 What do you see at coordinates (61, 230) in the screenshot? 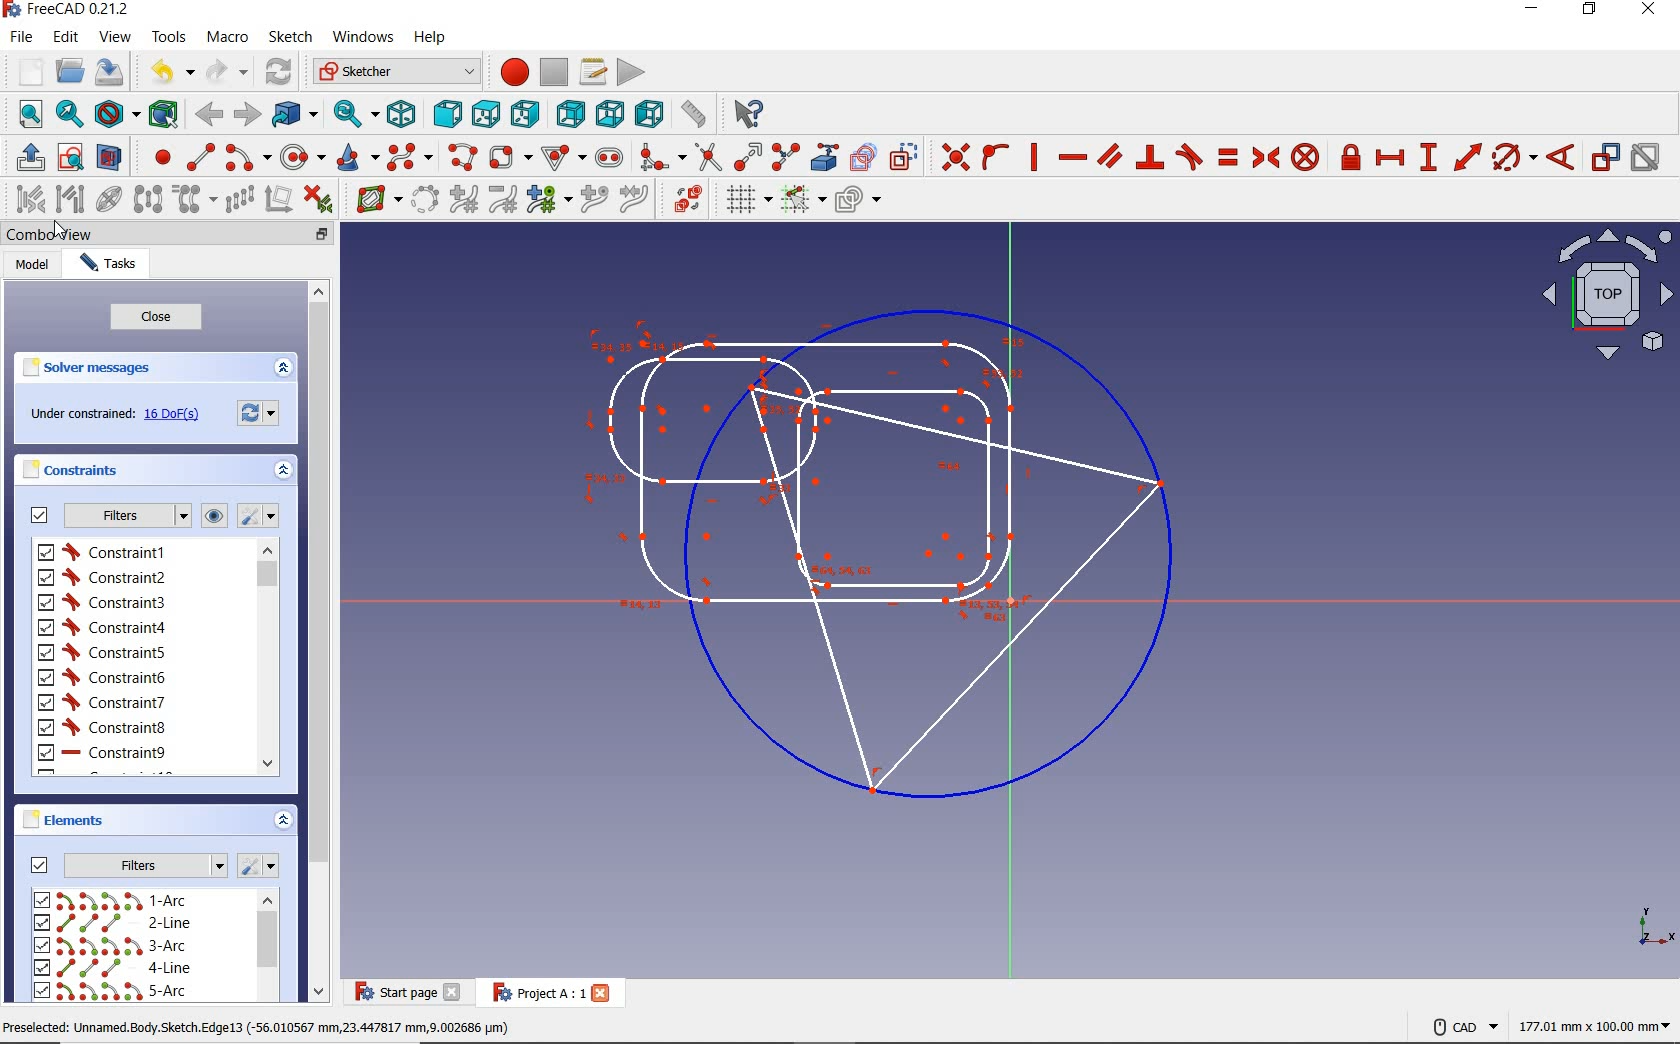
I see `cursor position after saving project` at bounding box center [61, 230].